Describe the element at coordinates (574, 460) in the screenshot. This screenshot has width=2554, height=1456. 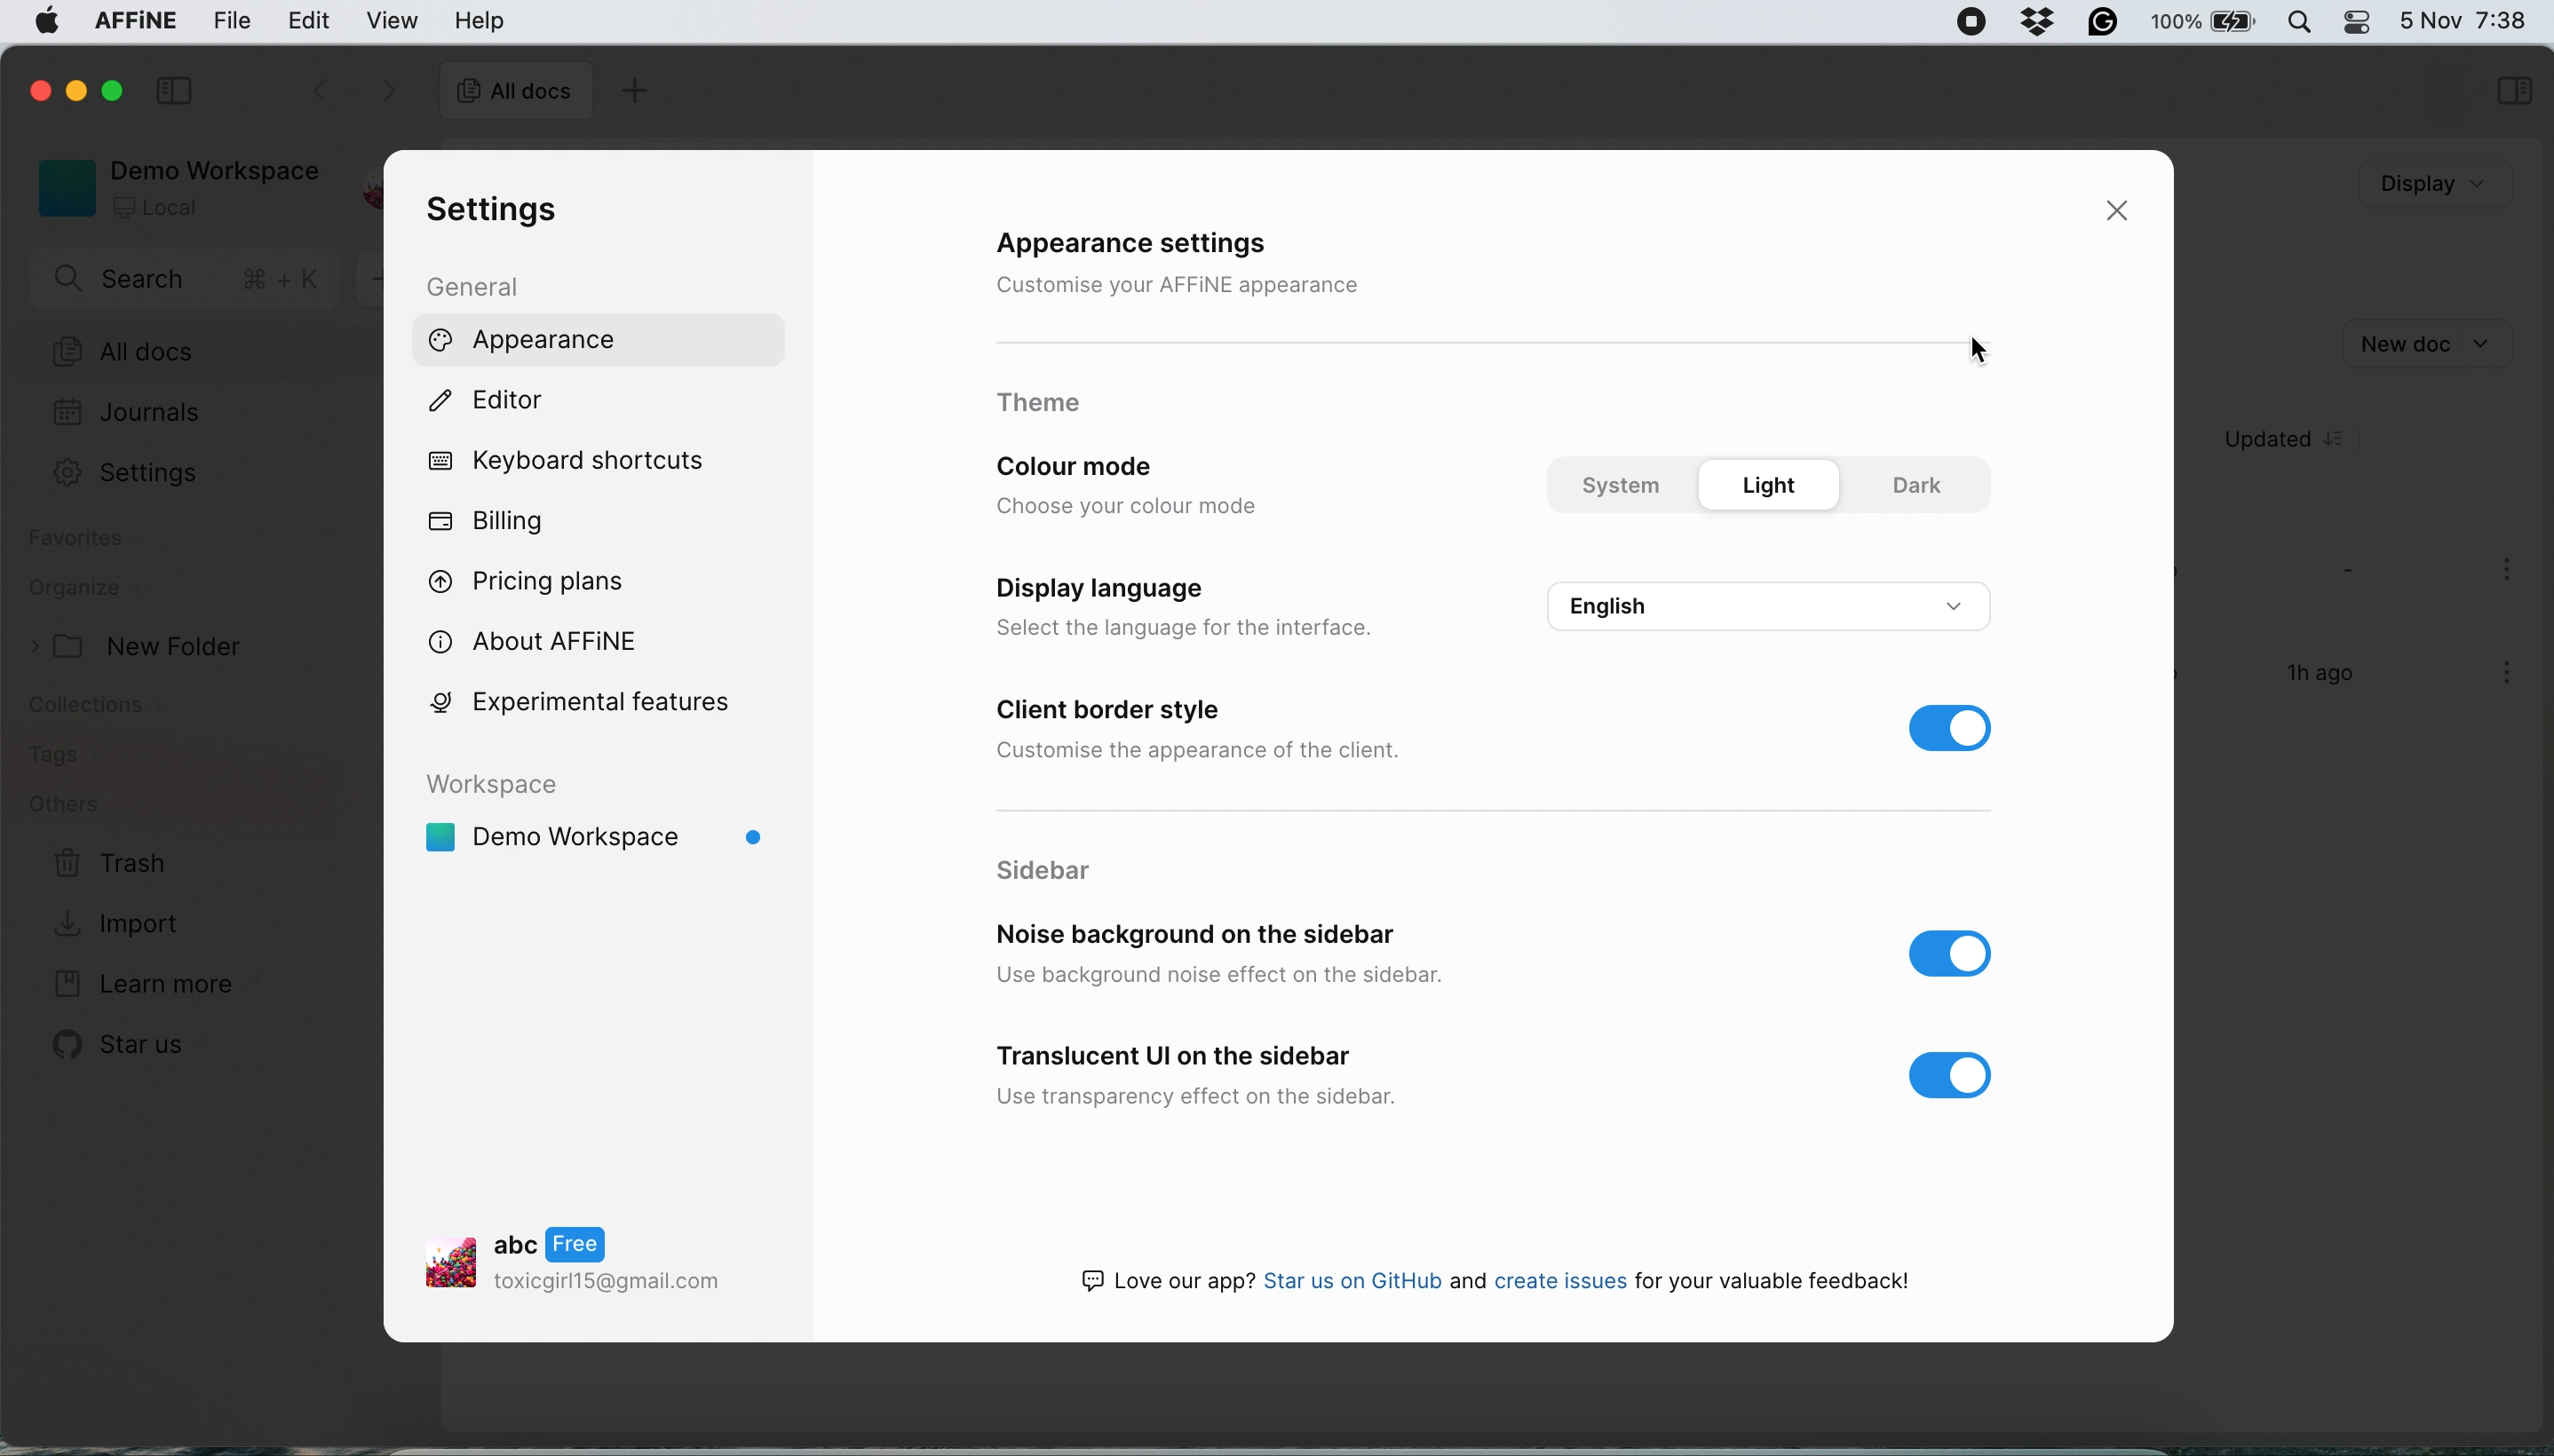
I see `keyboard shortcuts` at that location.